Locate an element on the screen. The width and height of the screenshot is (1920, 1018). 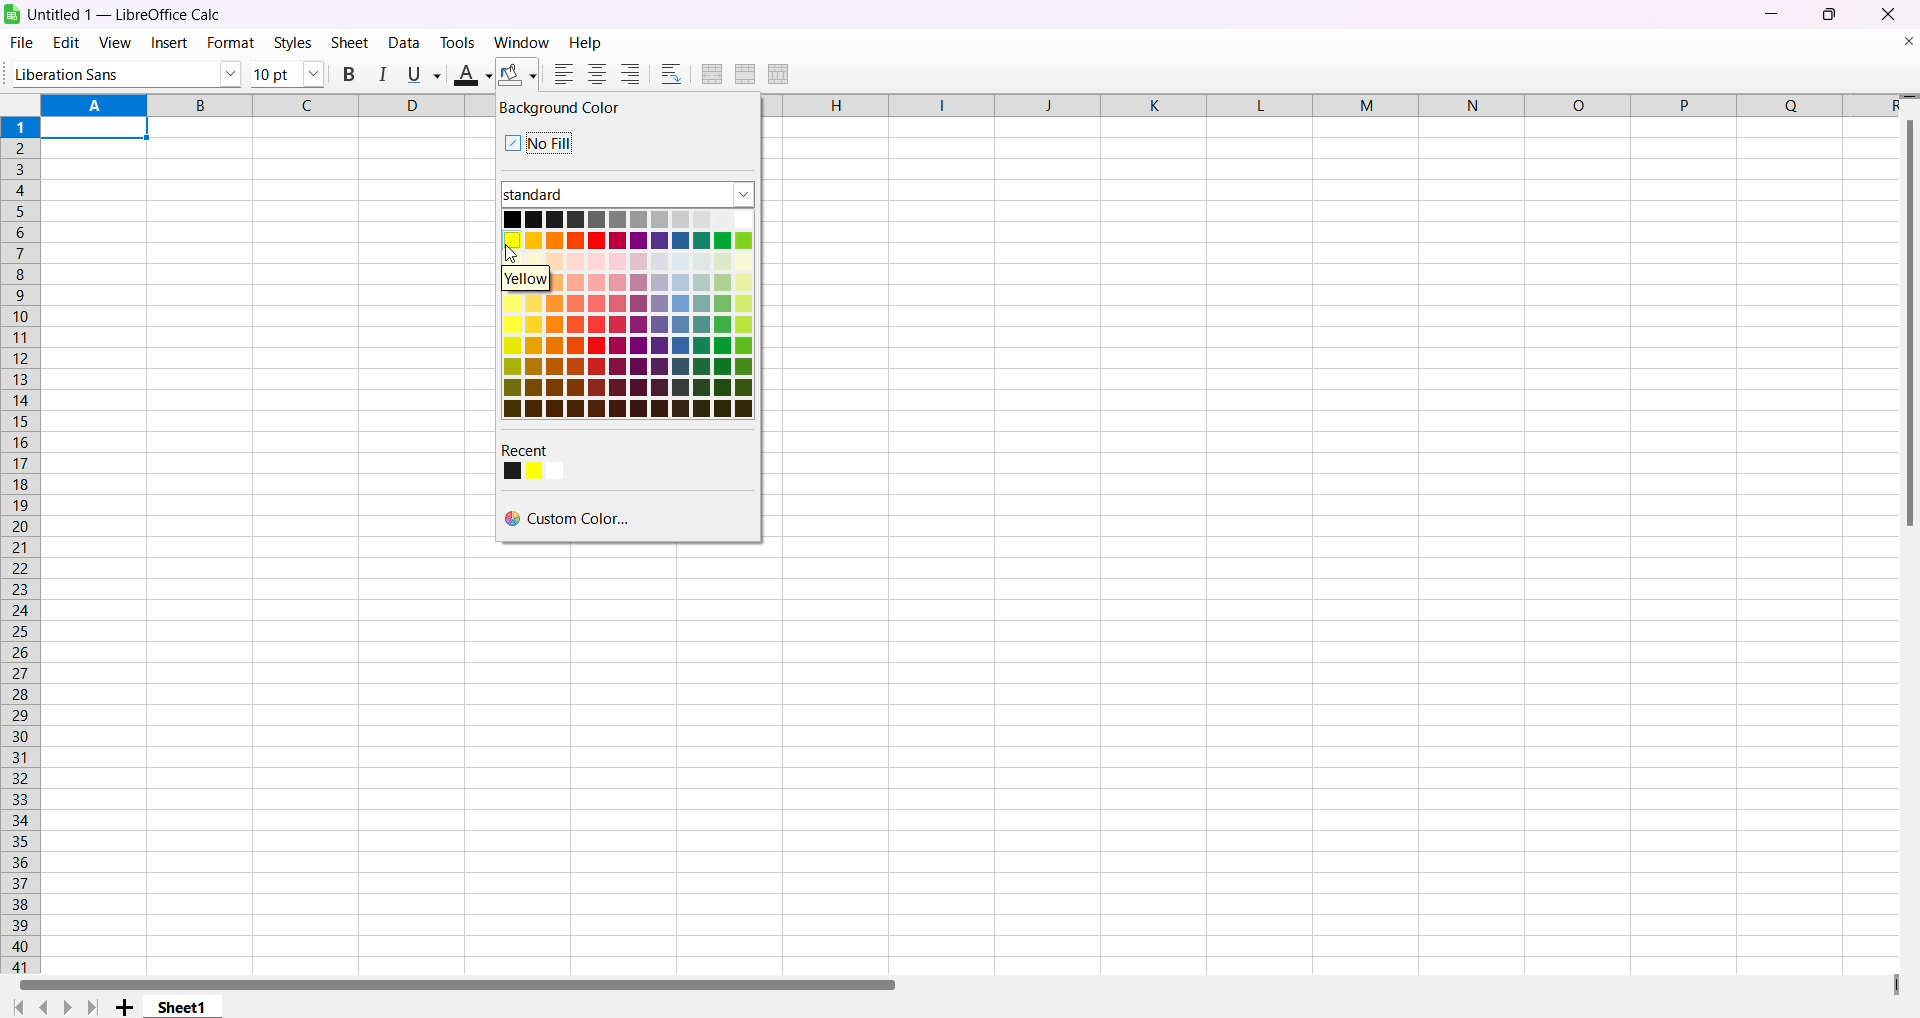
columns is located at coordinates (1331, 110).